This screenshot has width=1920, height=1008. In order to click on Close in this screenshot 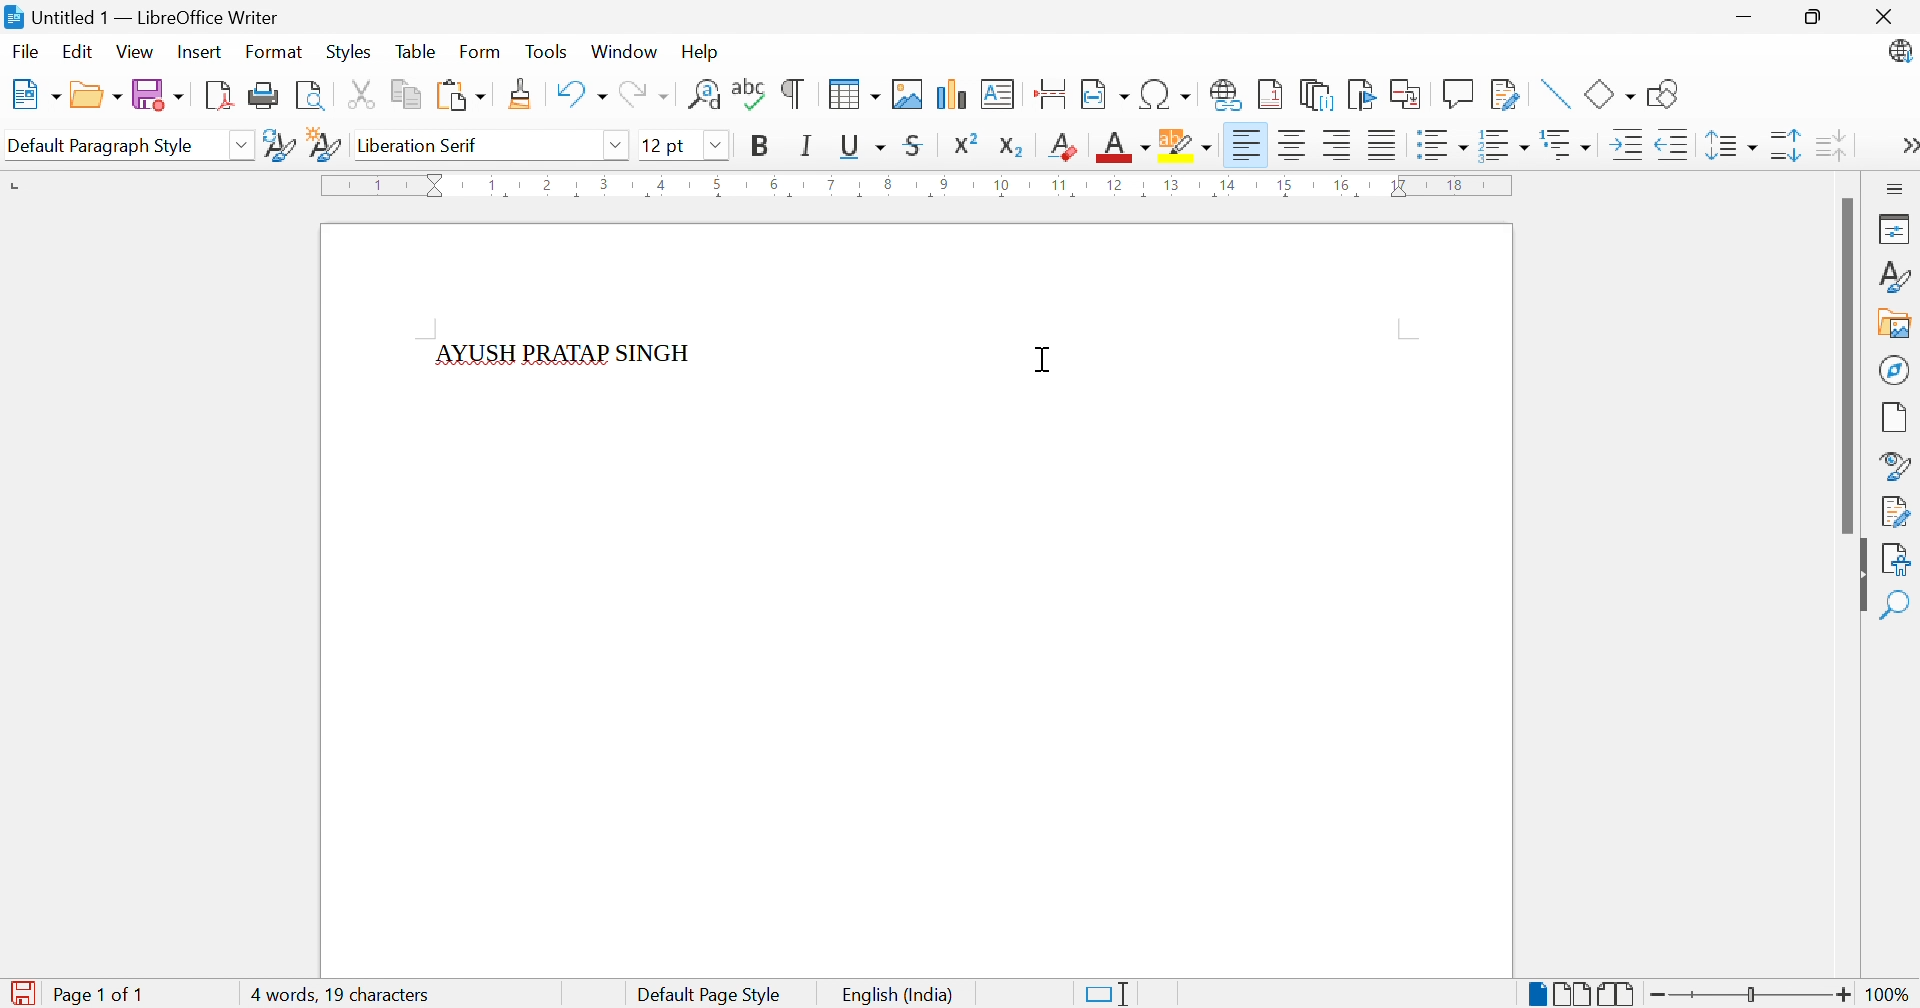, I will do `click(1883, 17)`.